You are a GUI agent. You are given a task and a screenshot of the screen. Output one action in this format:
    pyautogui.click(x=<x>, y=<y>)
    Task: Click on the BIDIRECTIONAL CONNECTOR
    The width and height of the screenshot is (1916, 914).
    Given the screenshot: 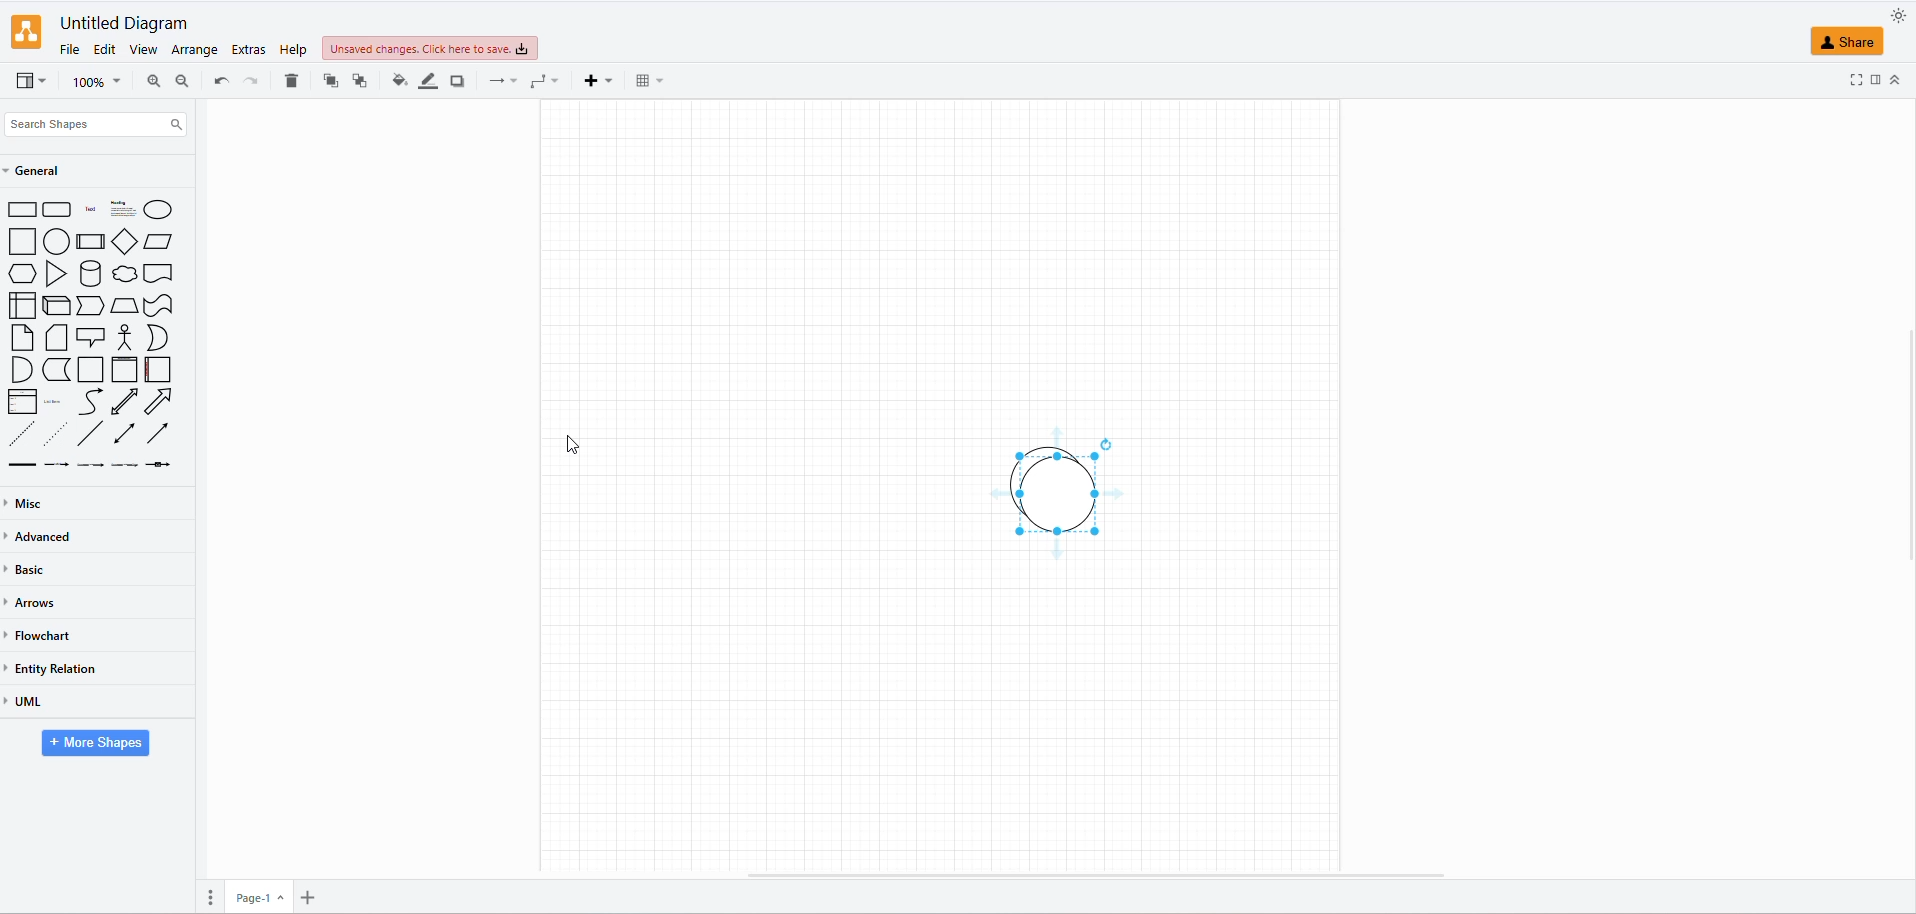 What is the action you would take?
    pyautogui.click(x=123, y=433)
    